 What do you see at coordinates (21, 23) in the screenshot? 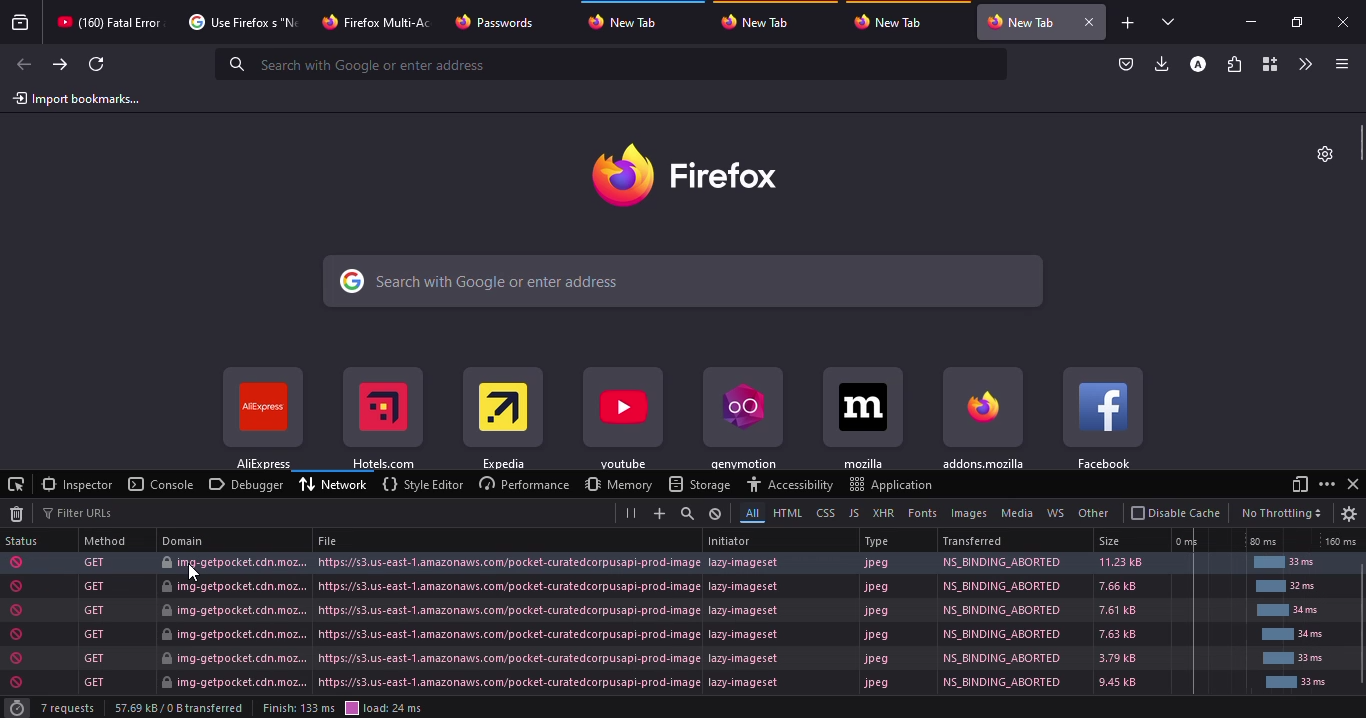
I see `view recent browsing history` at bounding box center [21, 23].